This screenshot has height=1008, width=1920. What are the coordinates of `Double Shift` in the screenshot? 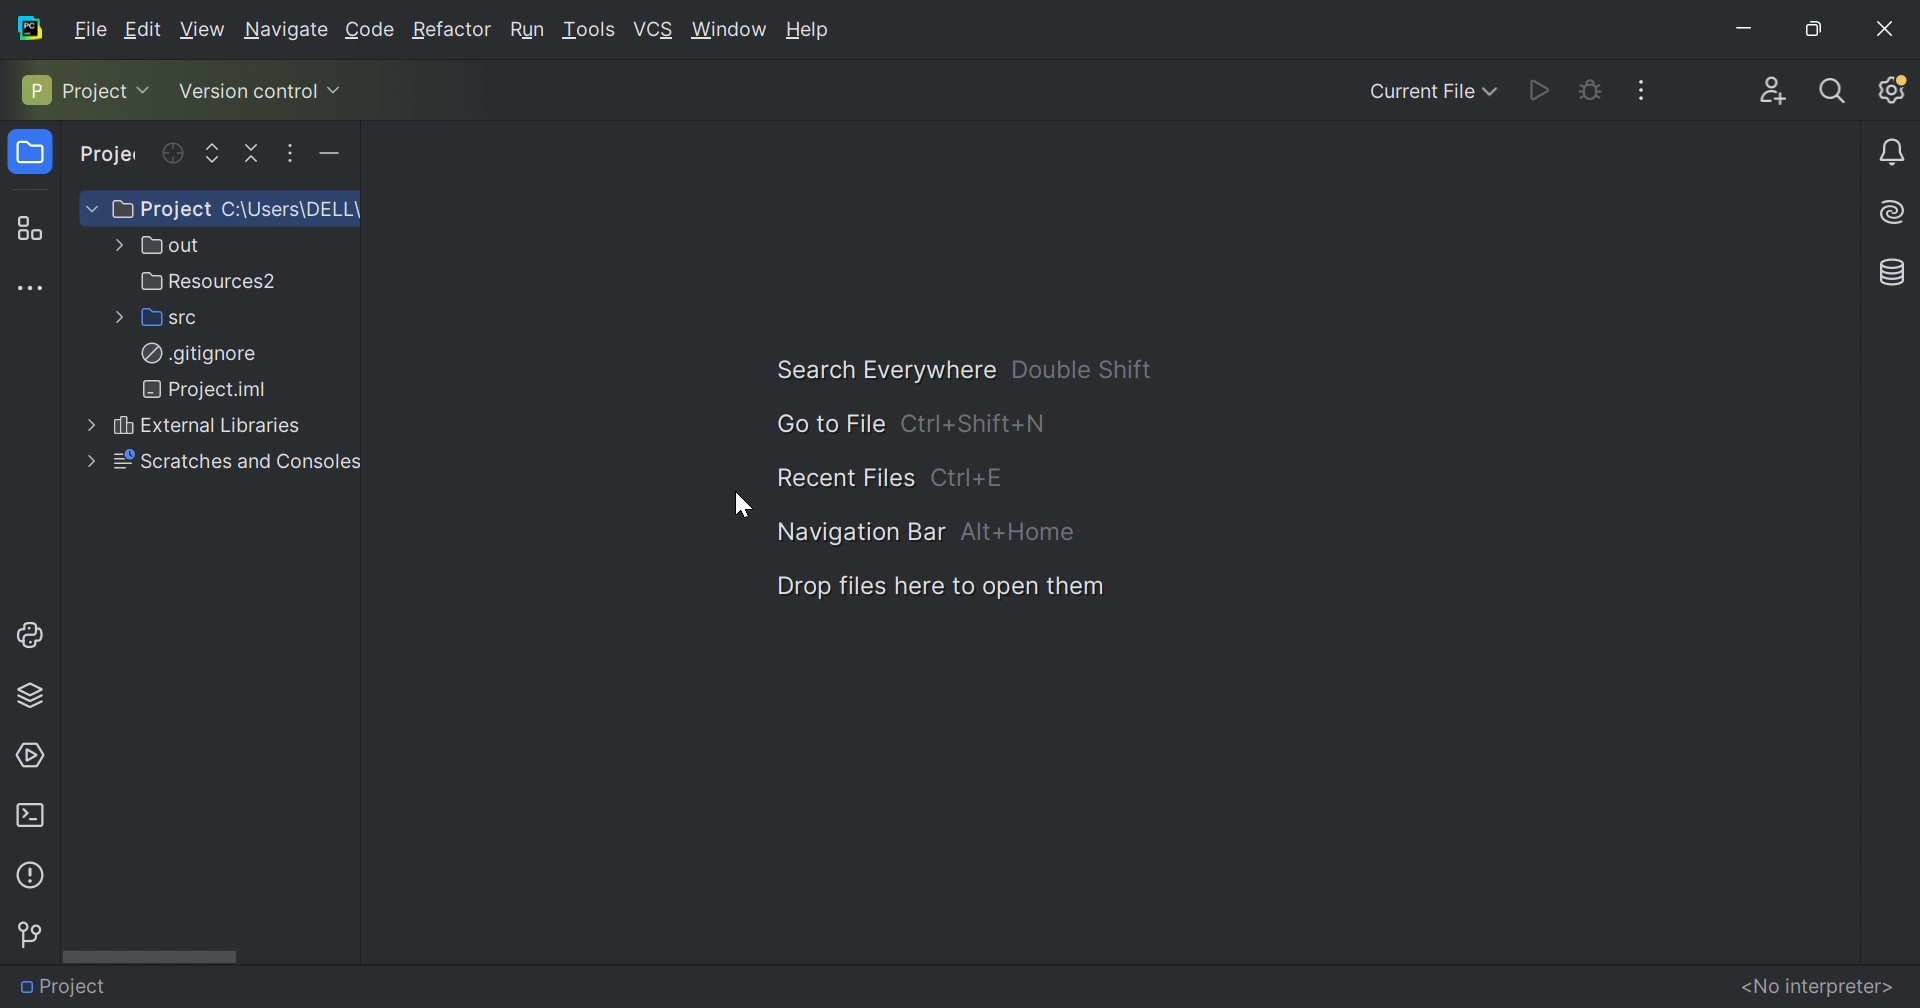 It's located at (1078, 366).